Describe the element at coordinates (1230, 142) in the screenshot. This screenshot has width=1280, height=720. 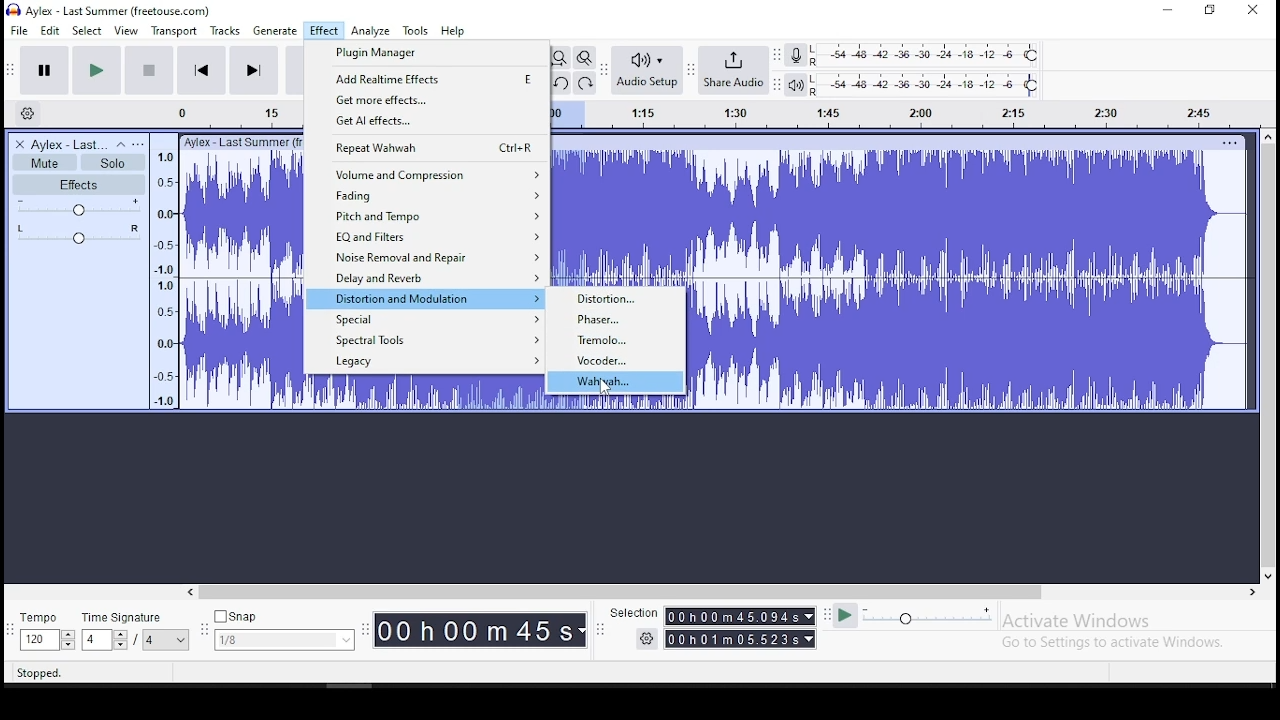
I see `track options` at that location.